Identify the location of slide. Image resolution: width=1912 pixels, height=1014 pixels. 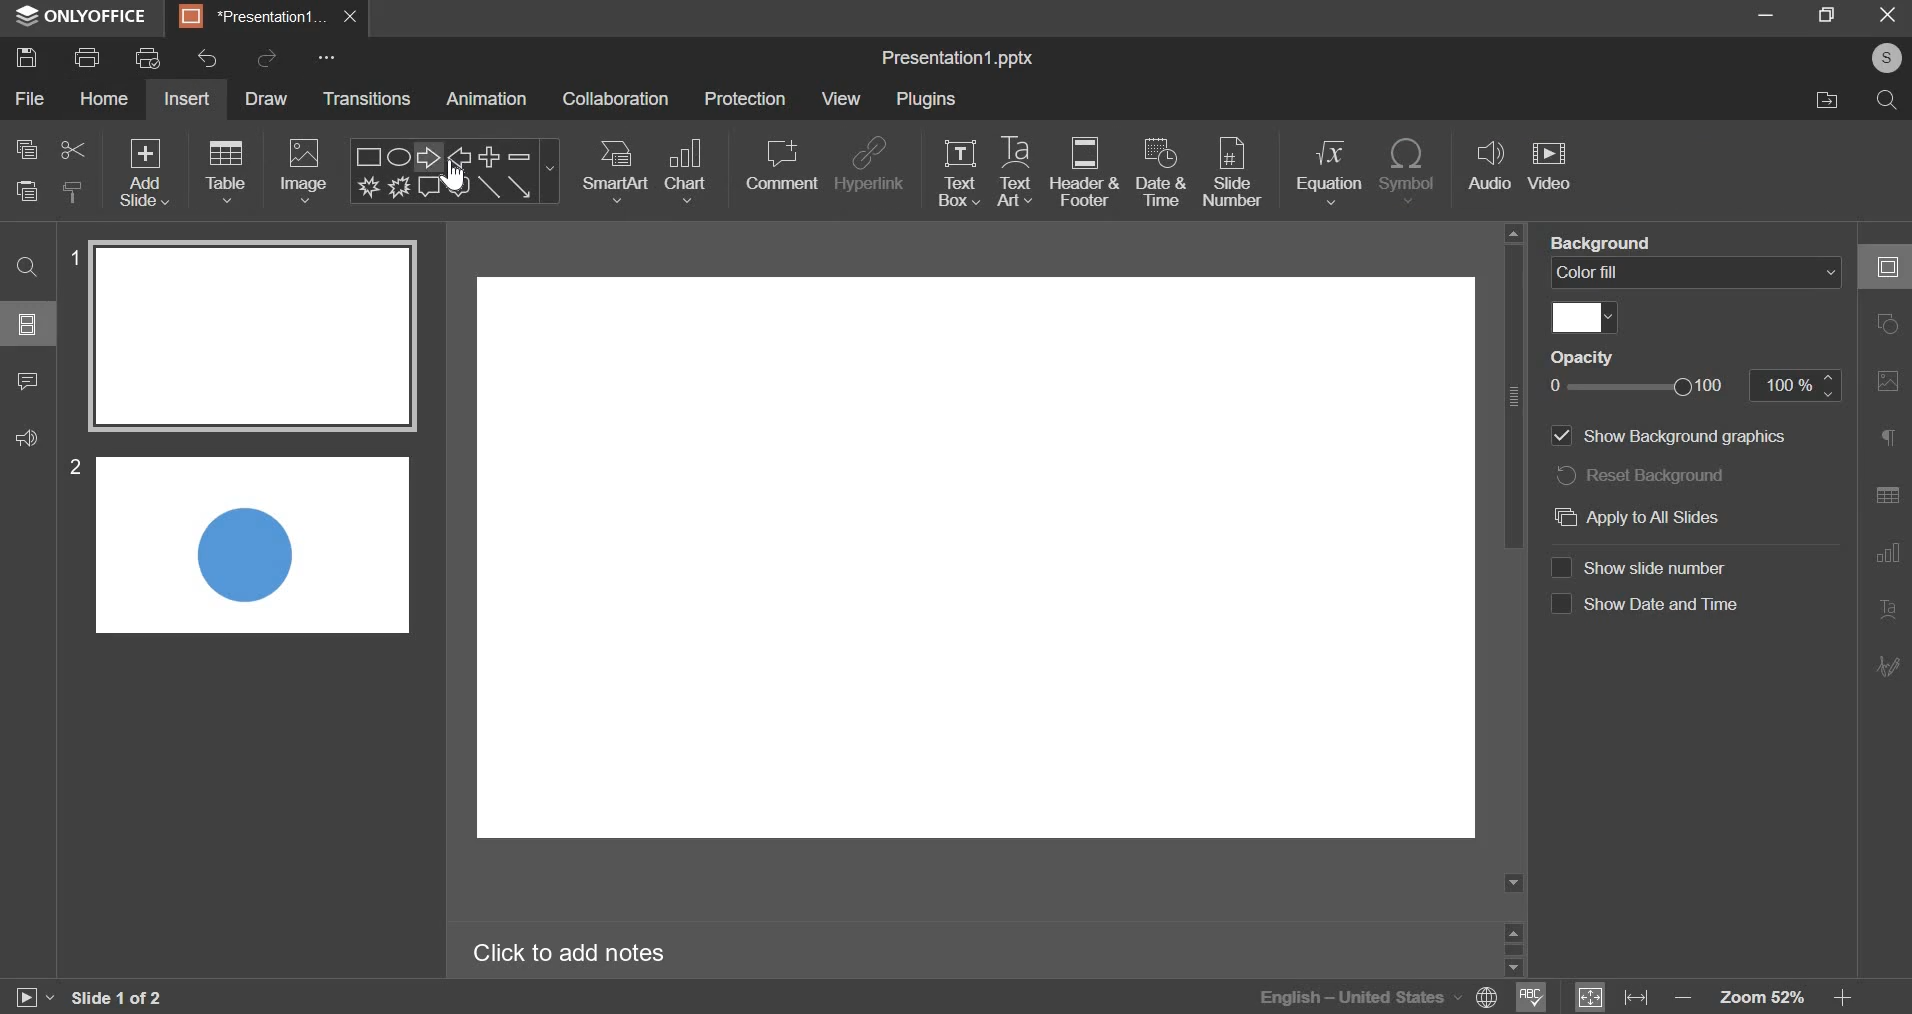
(28, 323).